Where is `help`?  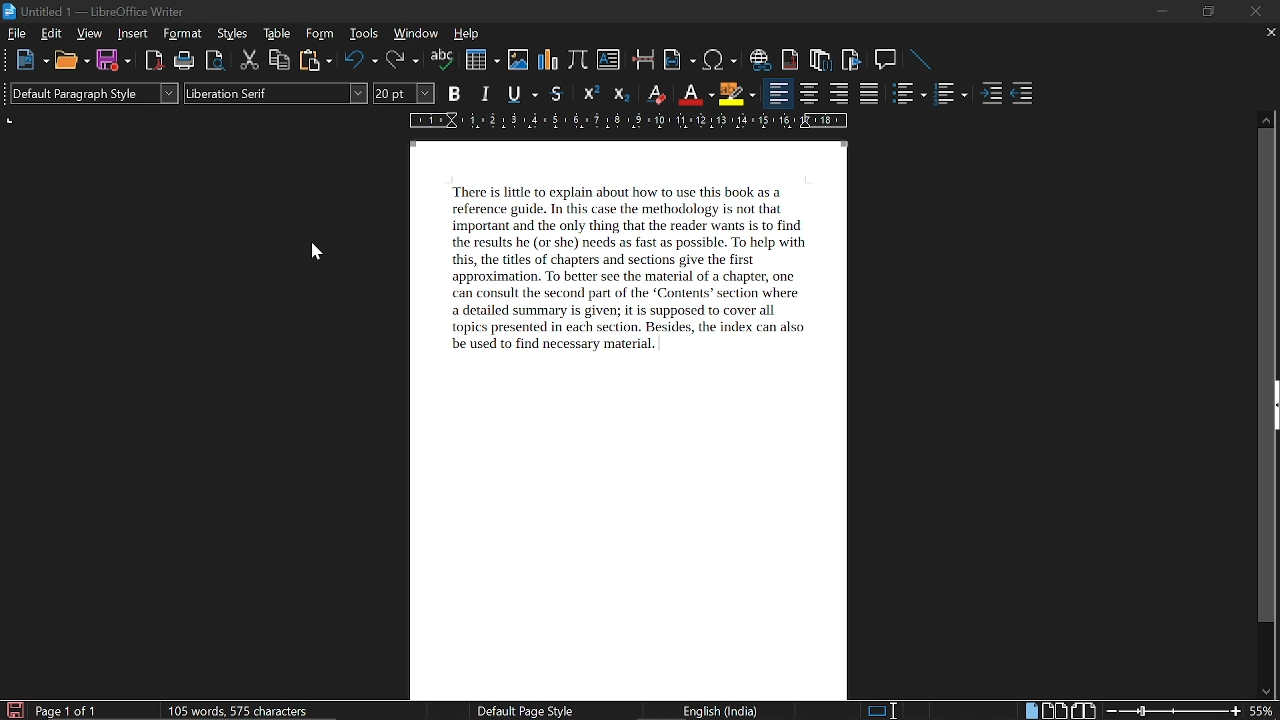
help is located at coordinates (470, 34).